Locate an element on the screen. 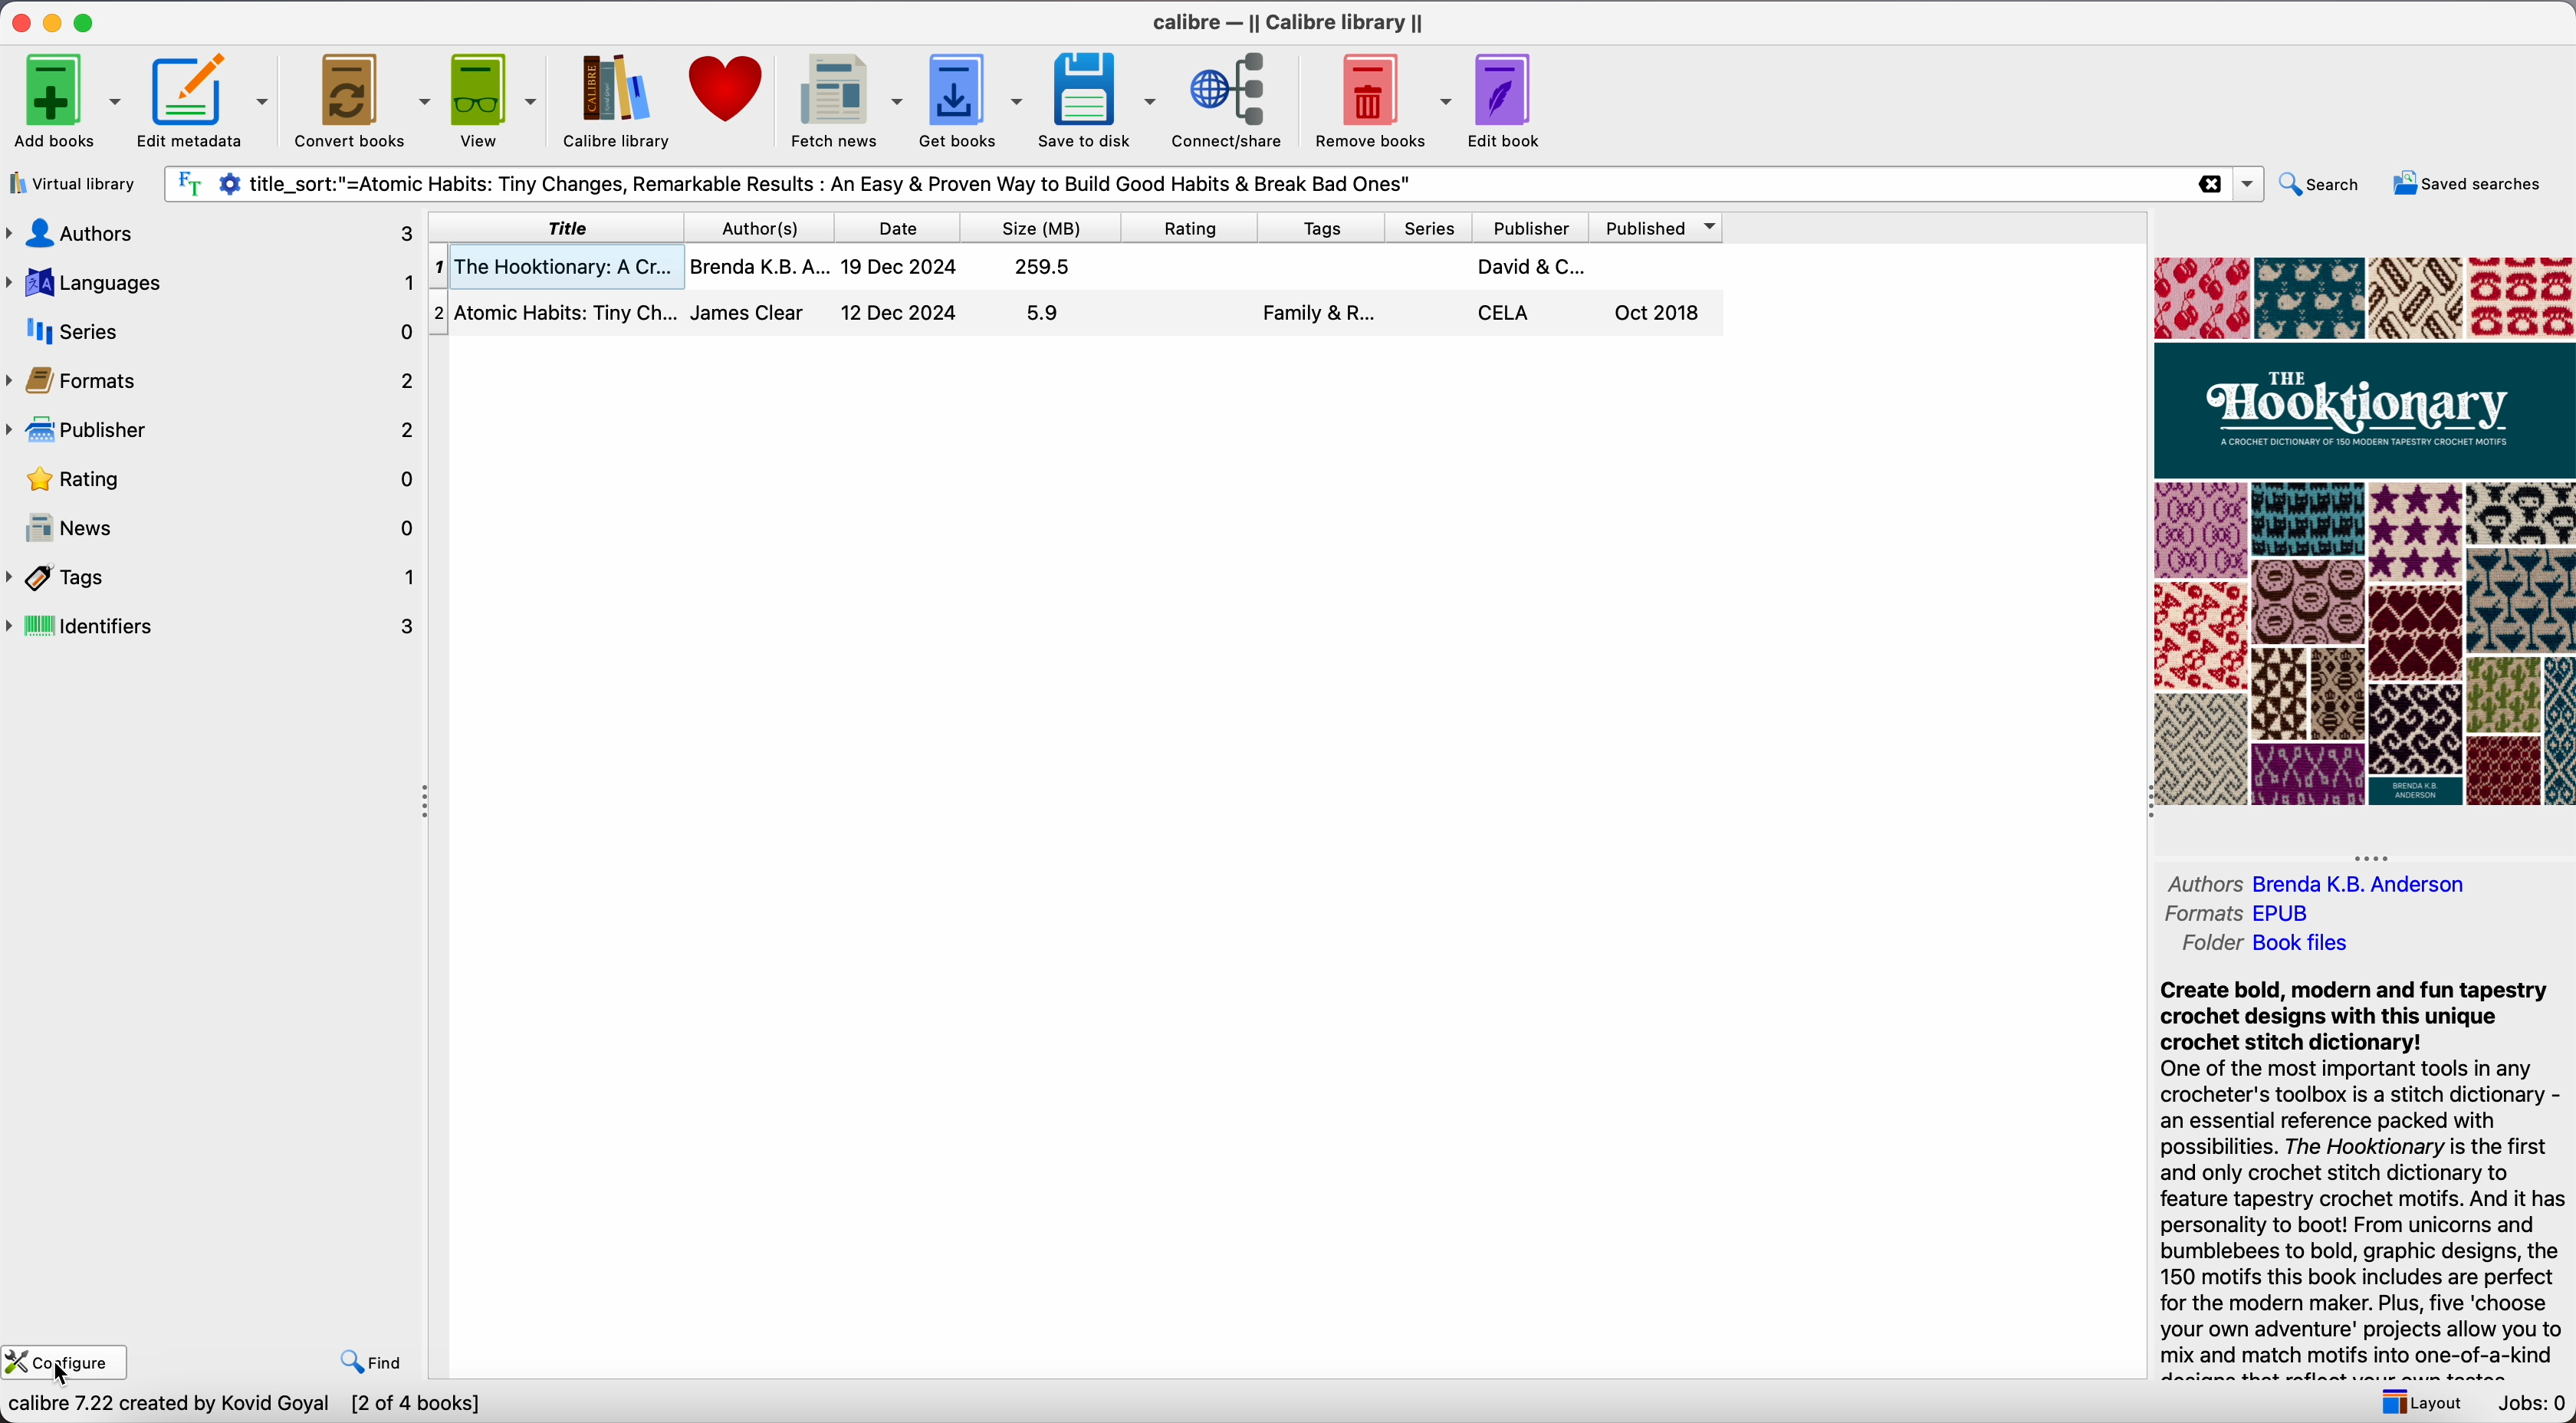 The image size is (2576, 1423). size is located at coordinates (1046, 225).